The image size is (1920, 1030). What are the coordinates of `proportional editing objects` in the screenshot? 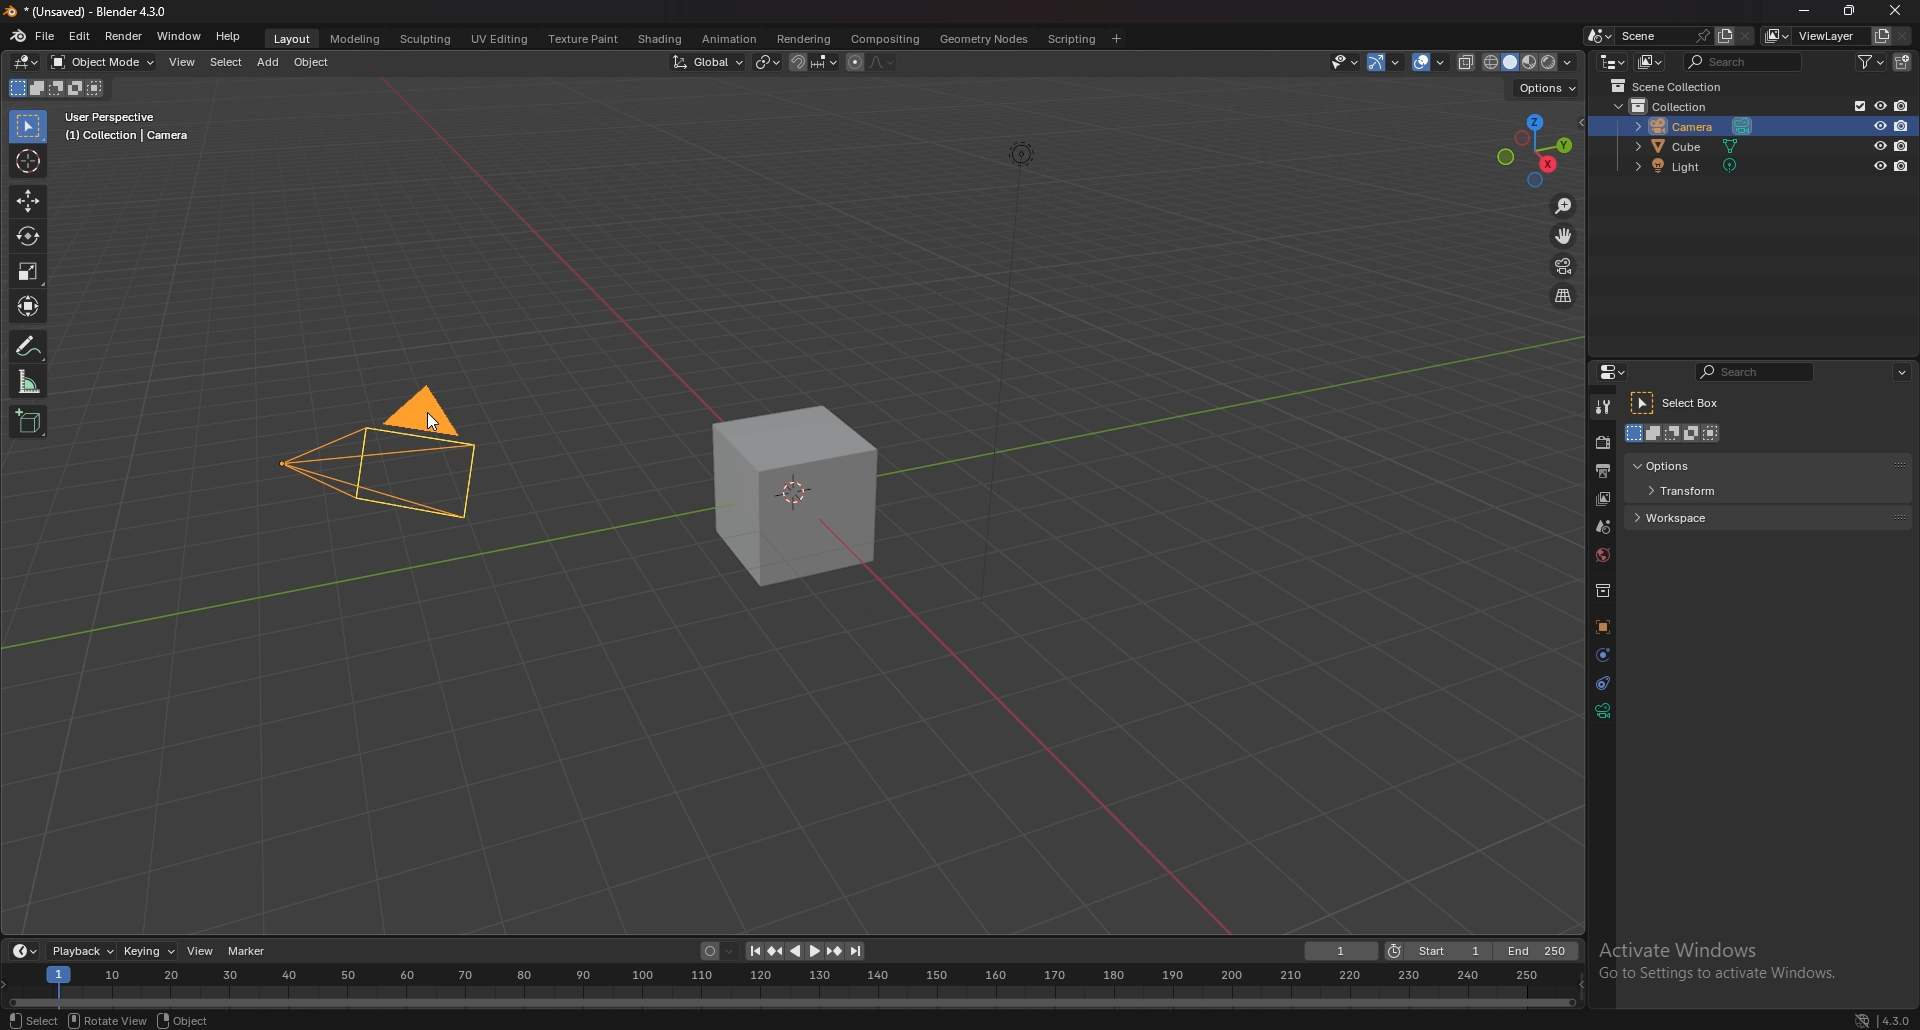 It's located at (851, 62).